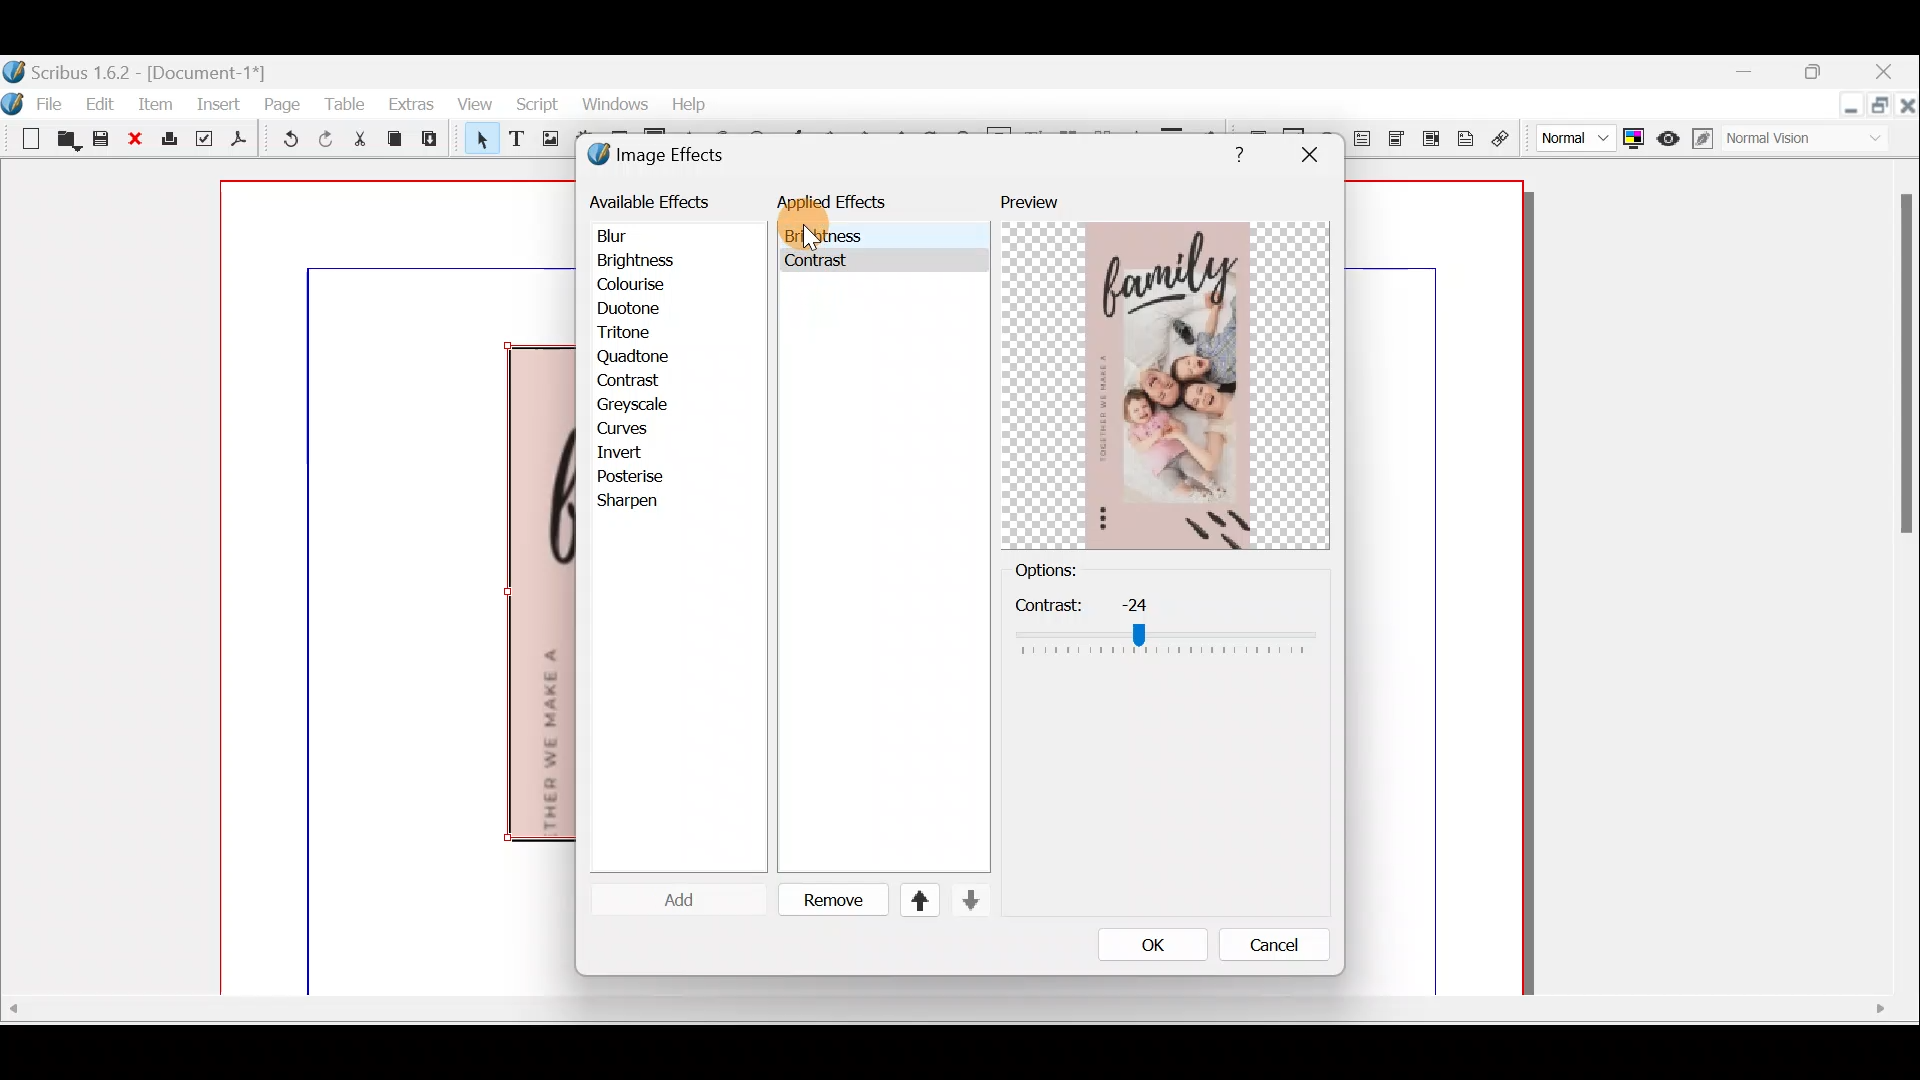  I want to click on , so click(1165, 625).